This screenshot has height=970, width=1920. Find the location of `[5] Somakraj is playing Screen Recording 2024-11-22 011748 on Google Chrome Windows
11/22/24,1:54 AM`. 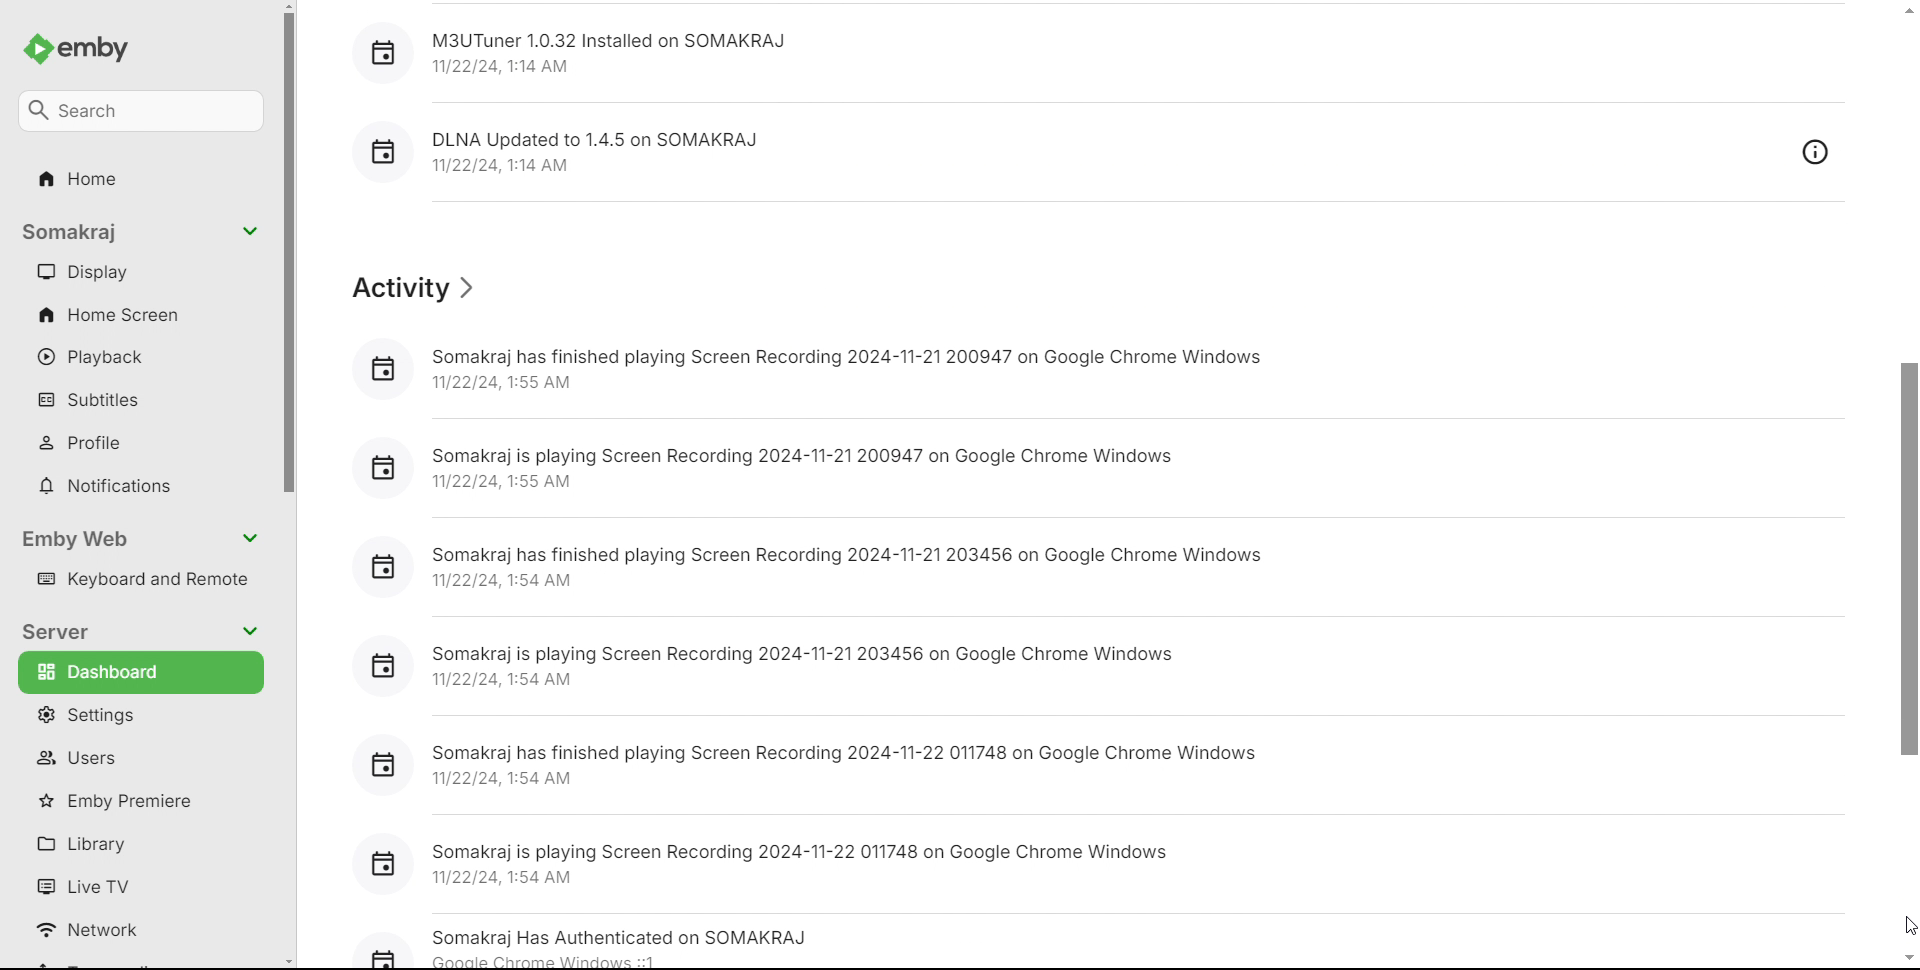

[5] Somakraj is playing Screen Recording 2024-11-22 011748 on Google Chrome Windows
11/22/24,1:54 AM is located at coordinates (766, 859).